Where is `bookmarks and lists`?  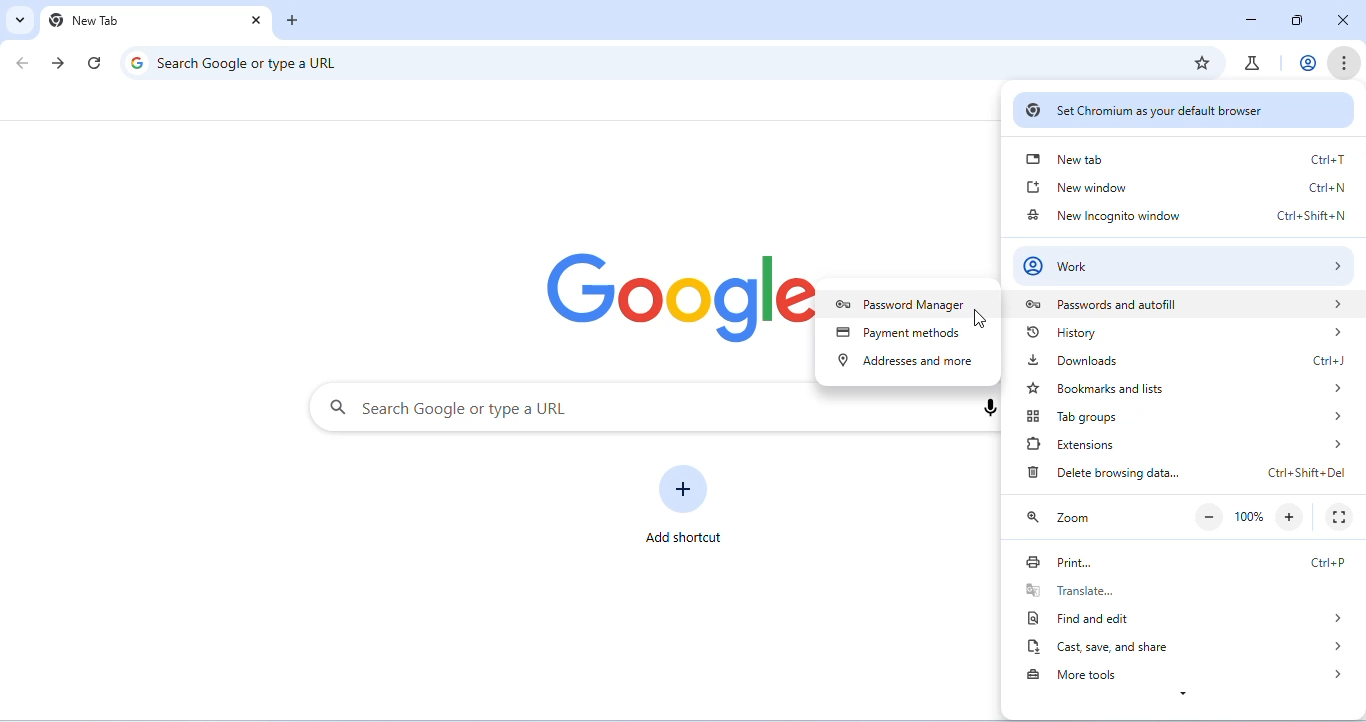
bookmarks and lists is located at coordinates (1186, 388).